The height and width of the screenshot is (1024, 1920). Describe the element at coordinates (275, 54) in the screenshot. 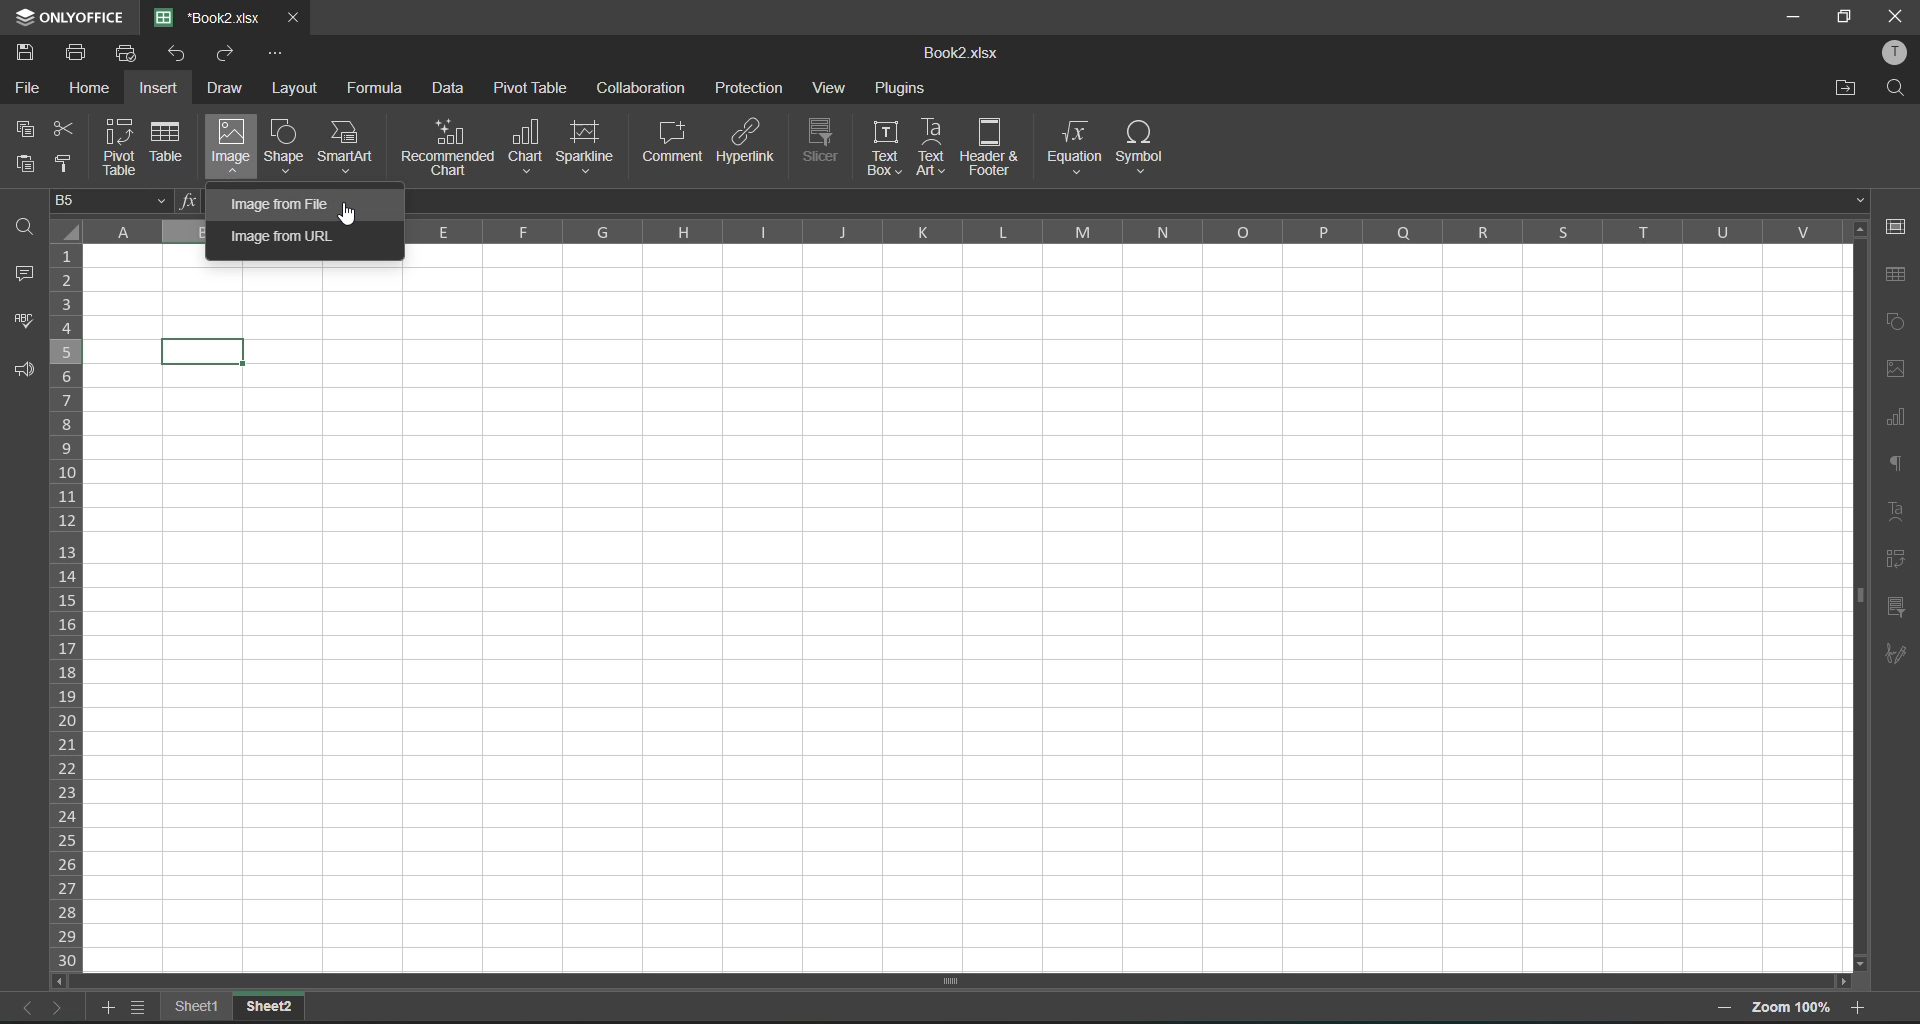

I see `customize quick access toolbar` at that location.